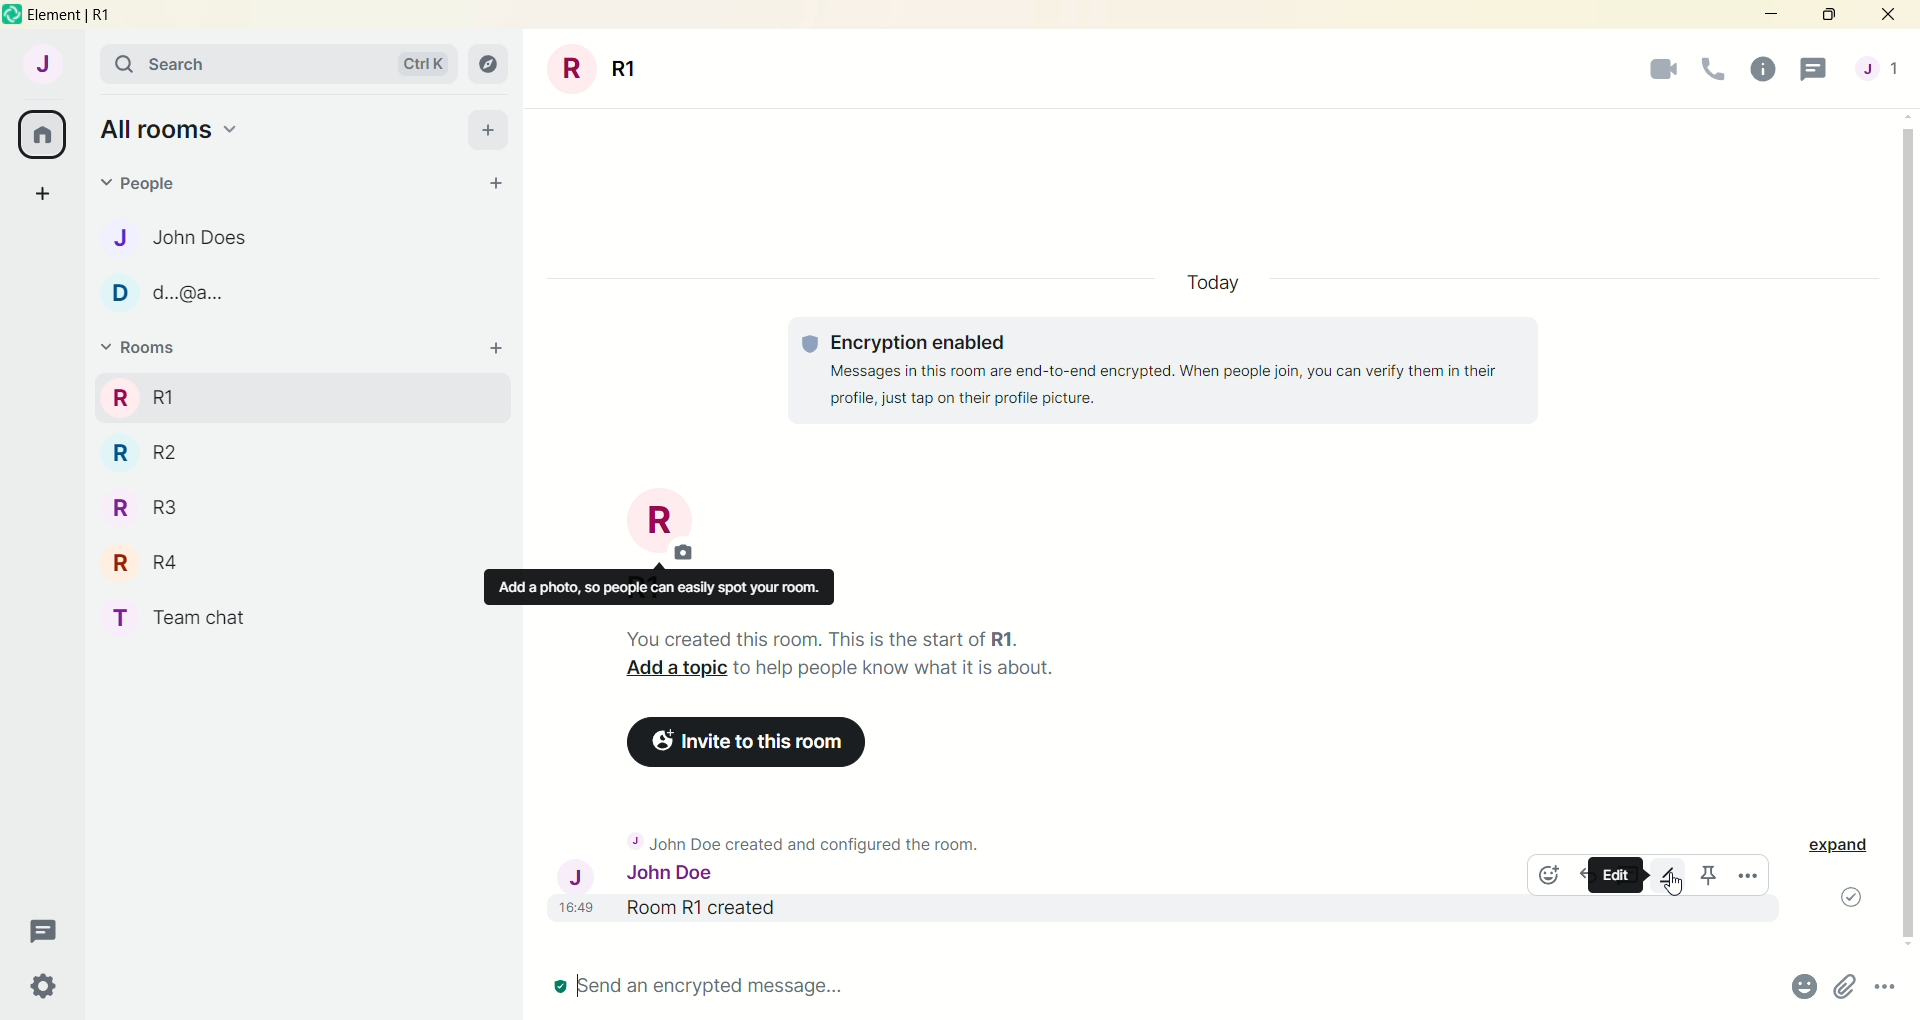 This screenshot has width=1920, height=1020. What do you see at coordinates (1801, 989) in the screenshot?
I see `emoji` at bounding box center [1801, 989].